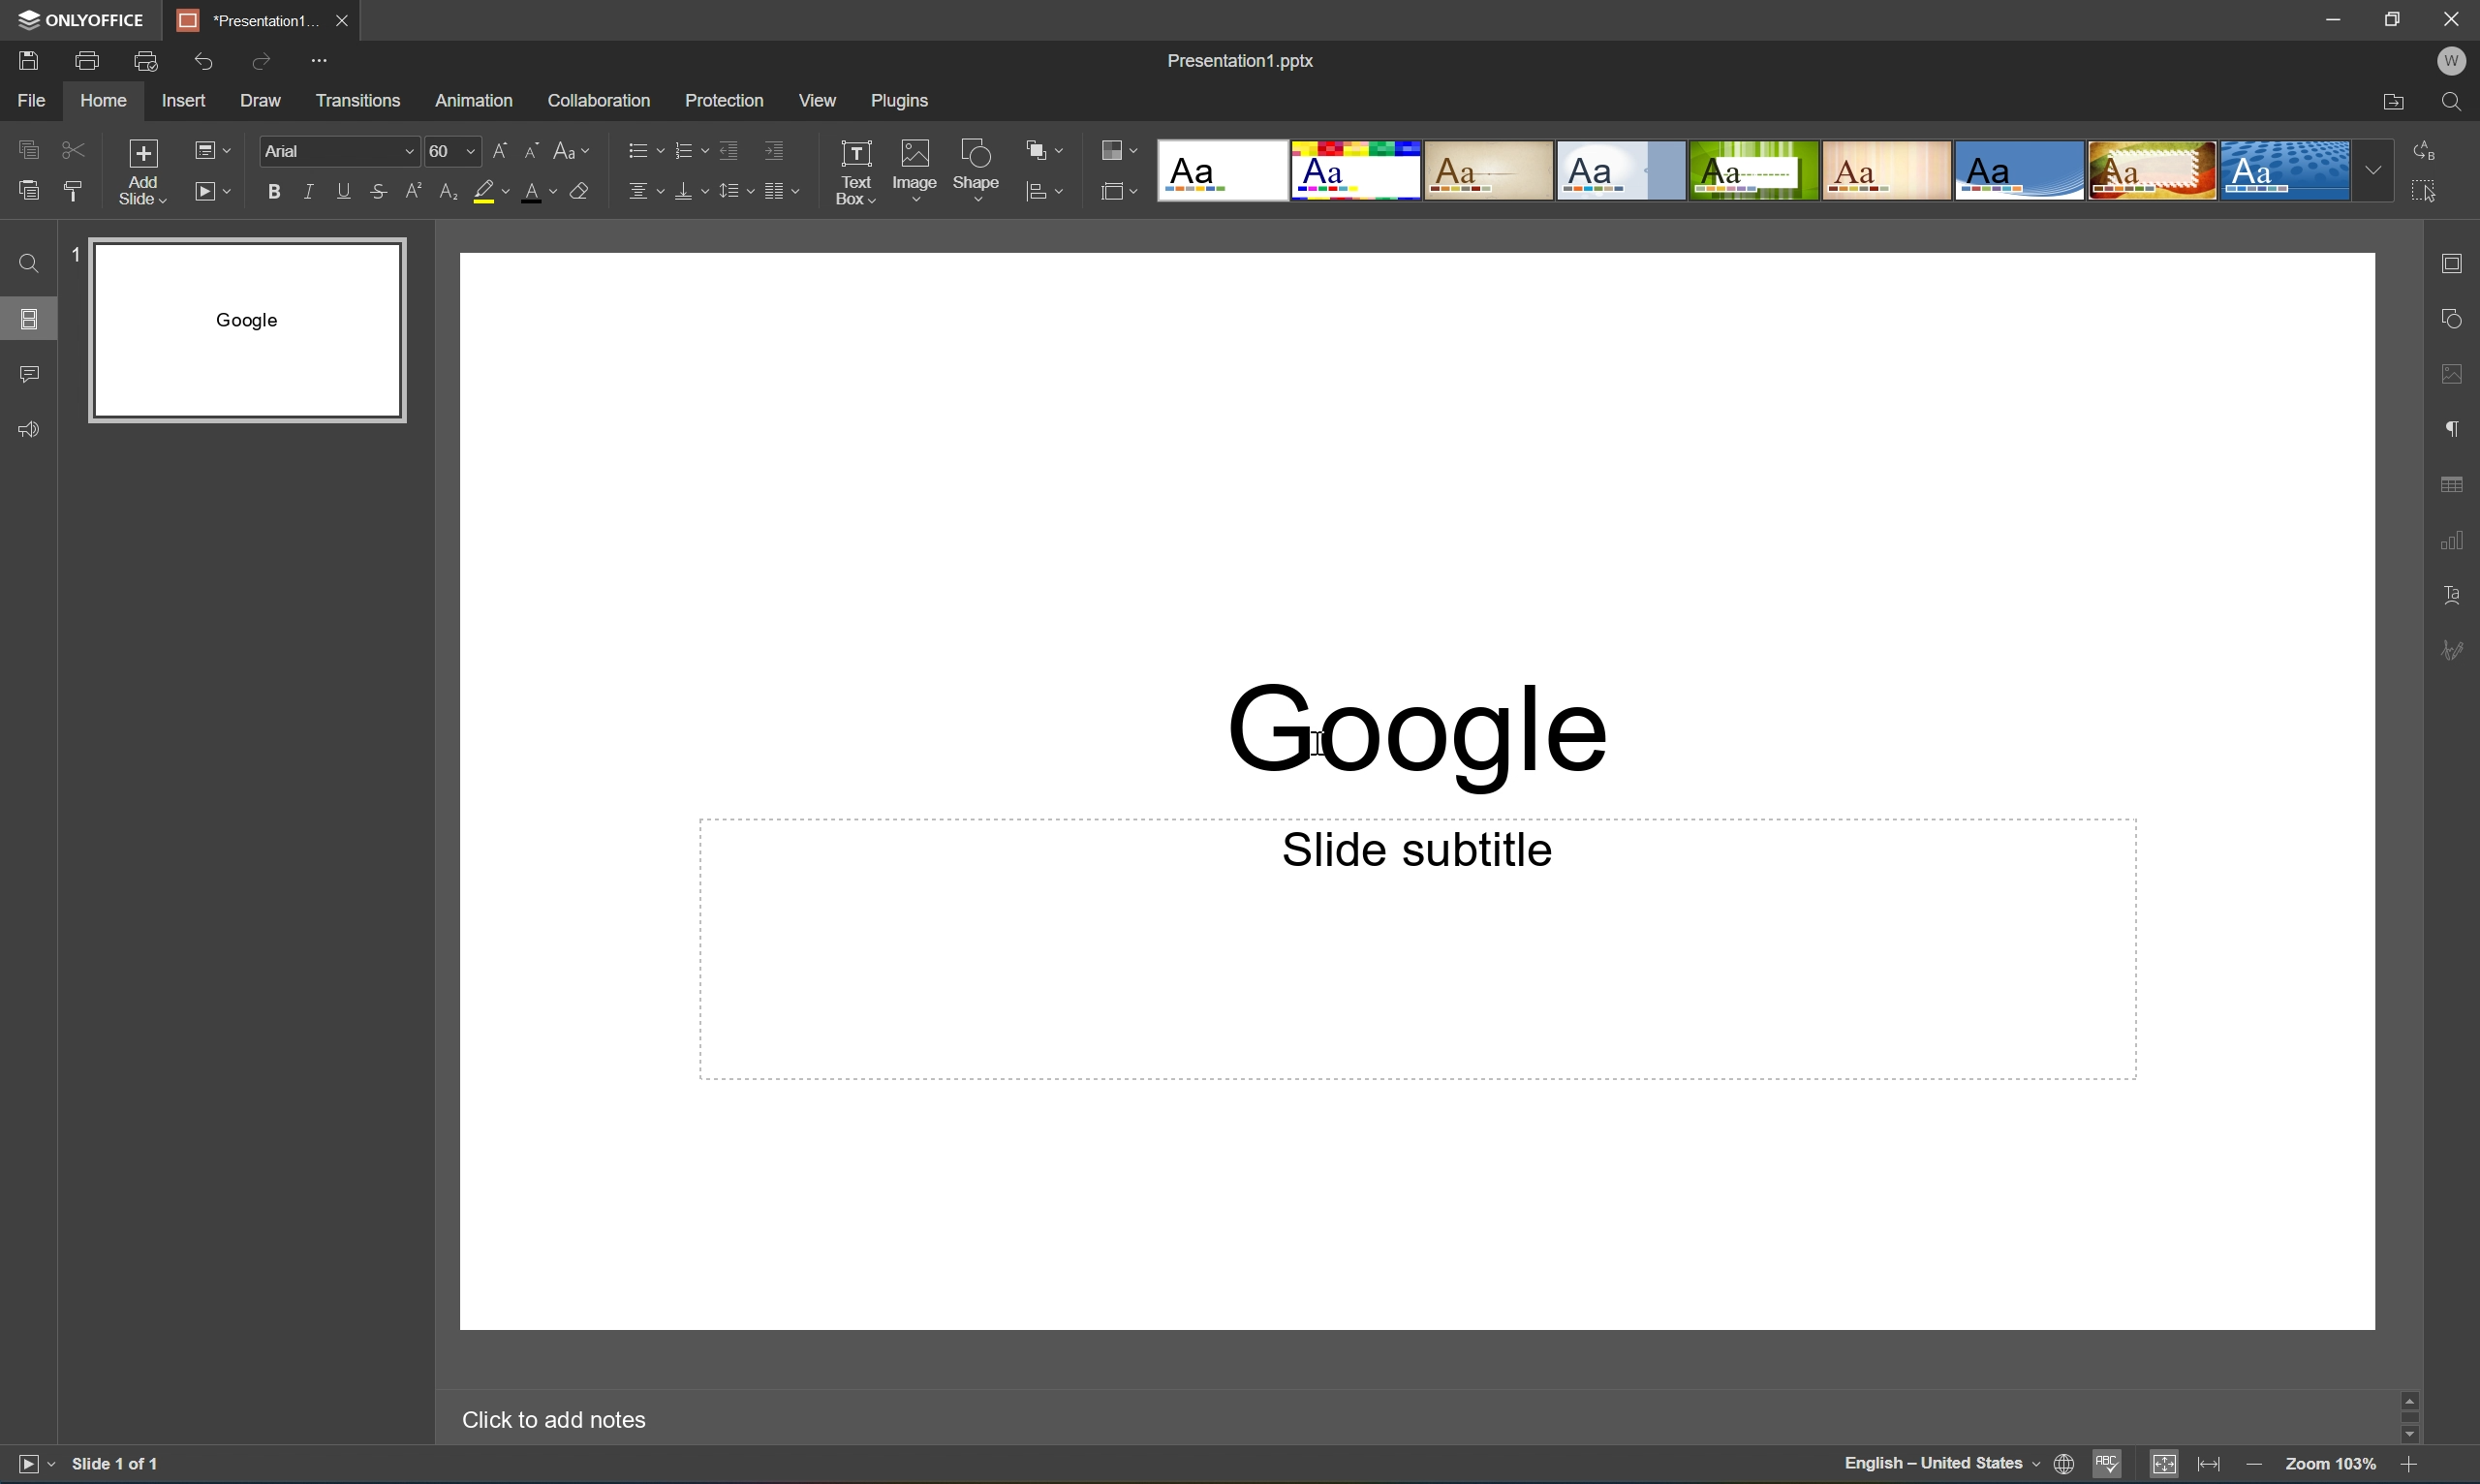  Describe the element at coordinates (2336, 15) in the screenshot. I see `Minimize` at that location.